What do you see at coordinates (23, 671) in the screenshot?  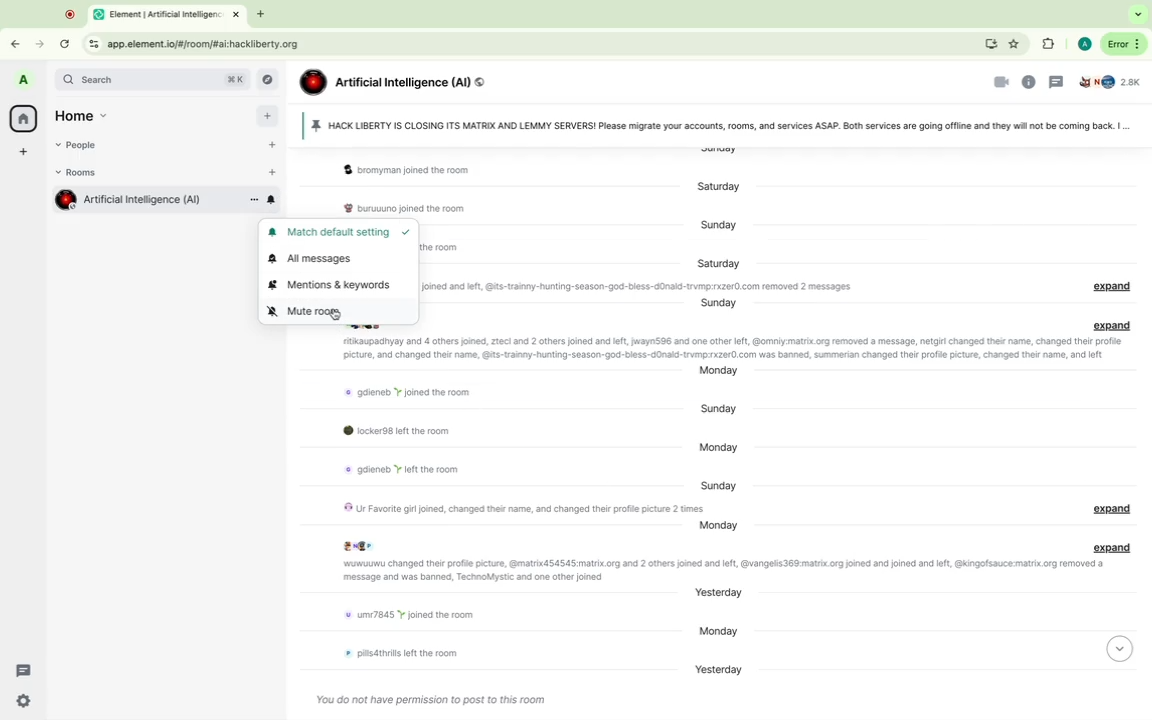 I see `Threads` at bounding box center [23, 671].